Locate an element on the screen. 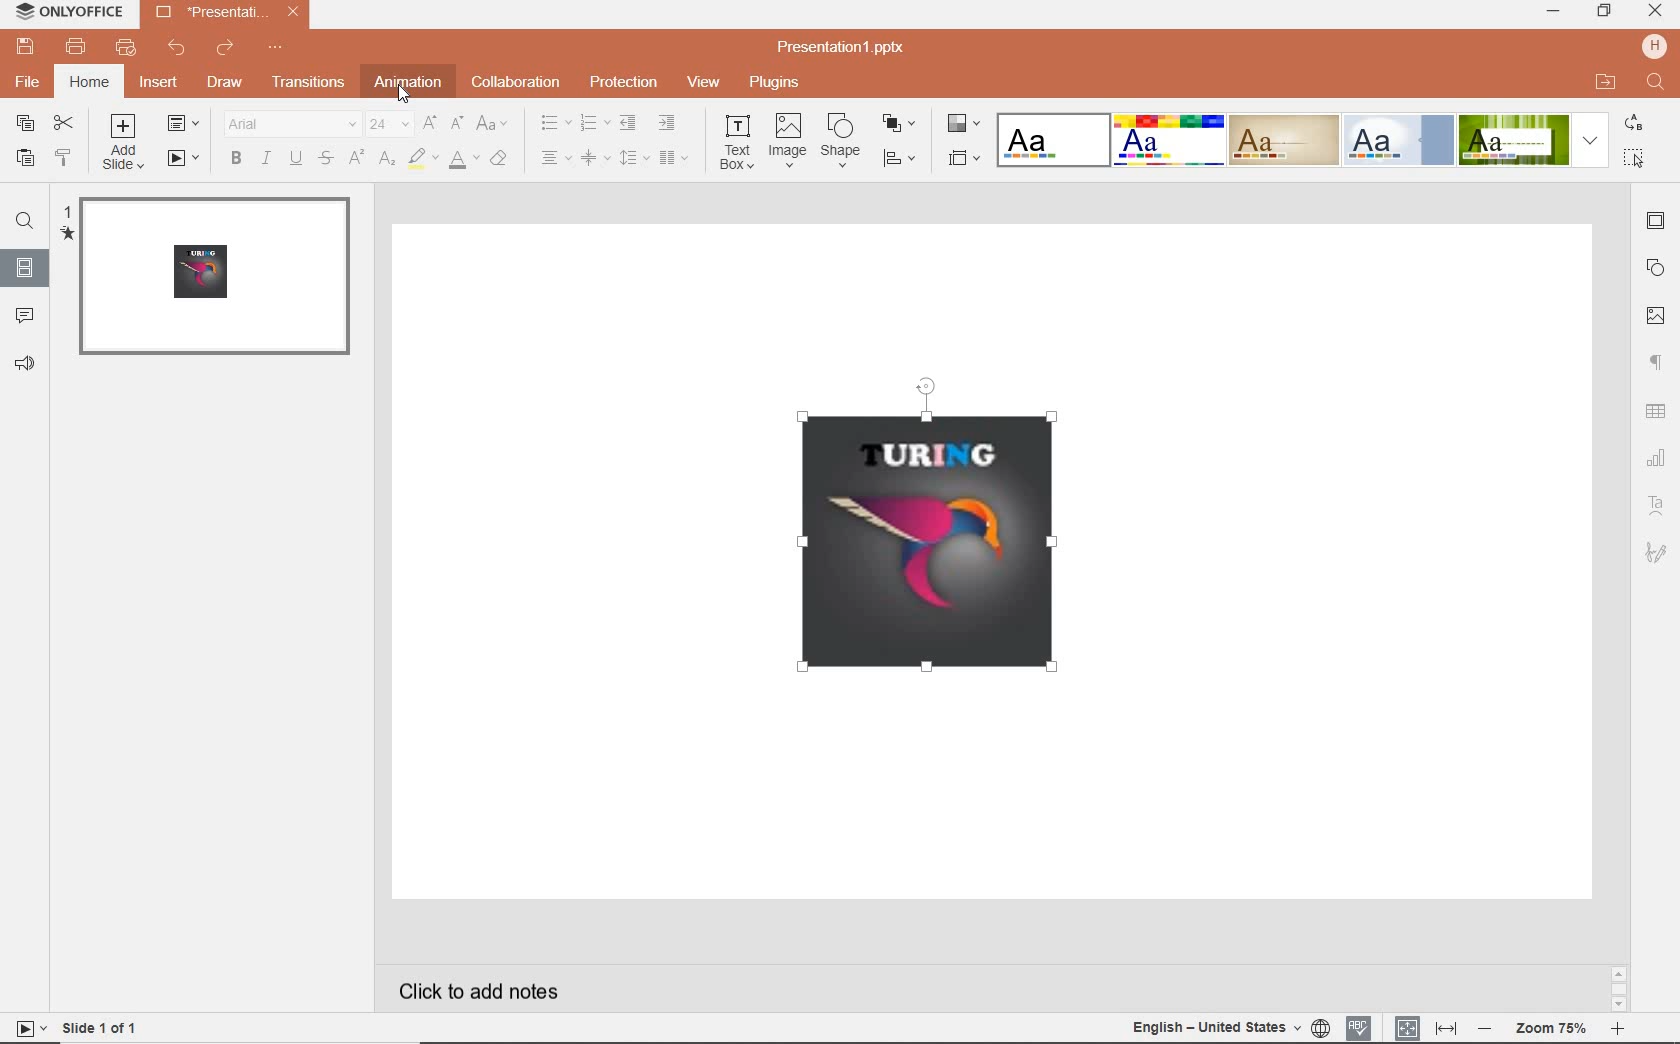 The height and width of the screenshot is (1044, 1680). numbering is located at coordinates (592, 123).